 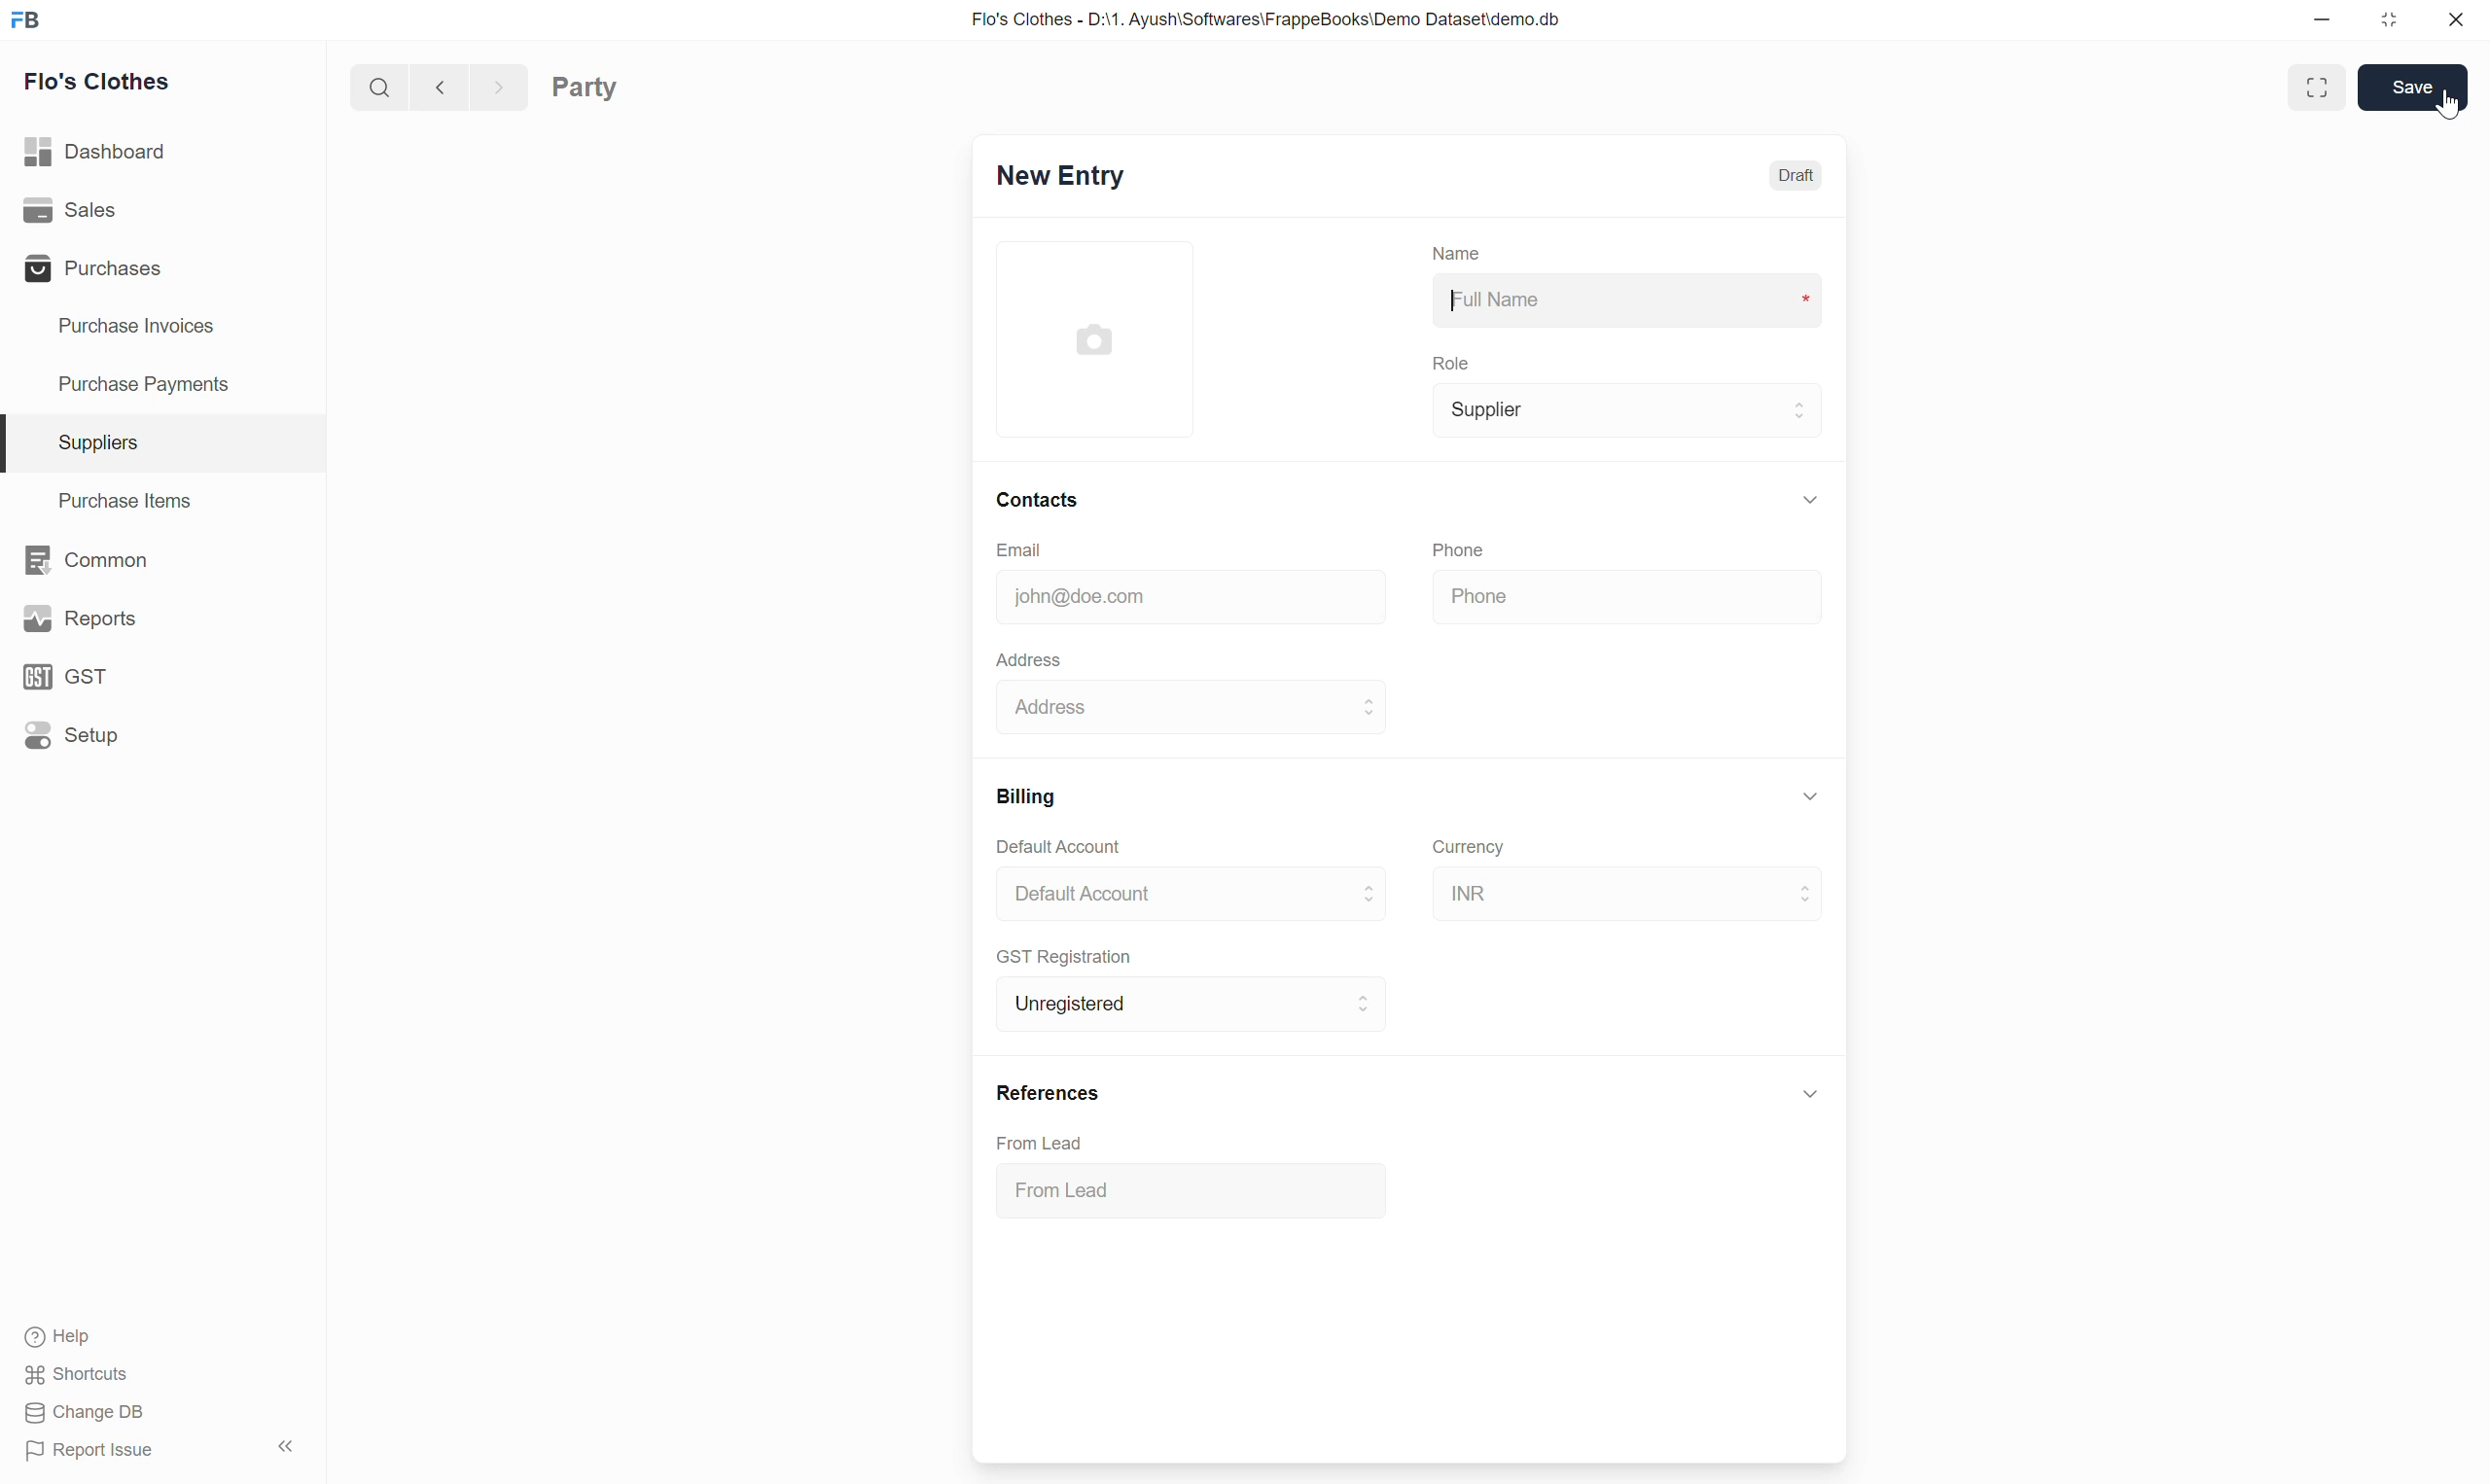 I want to click on Flo's Clothes - D:\1. Ayush\Softwares\FrappeBooks\Demo Dataset\demo.db, so click(x=1267, y=20).